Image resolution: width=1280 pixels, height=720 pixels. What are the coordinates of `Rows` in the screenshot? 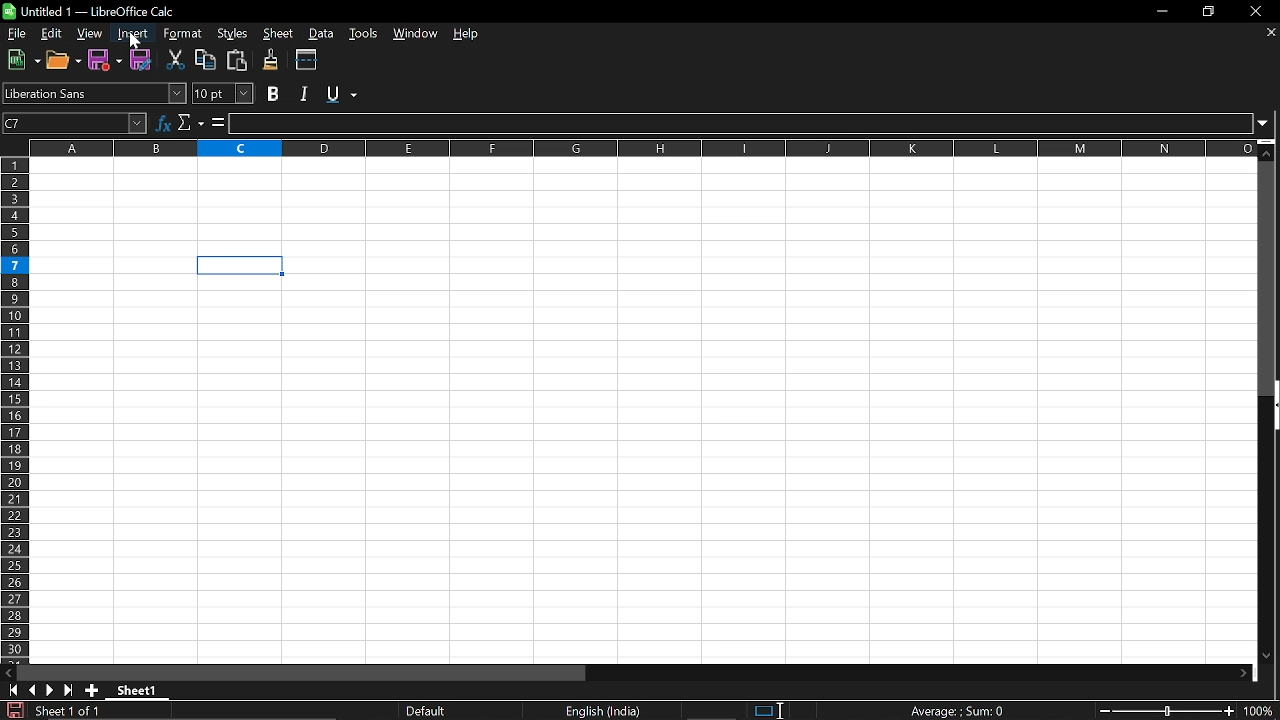 It's located at (16, 409).